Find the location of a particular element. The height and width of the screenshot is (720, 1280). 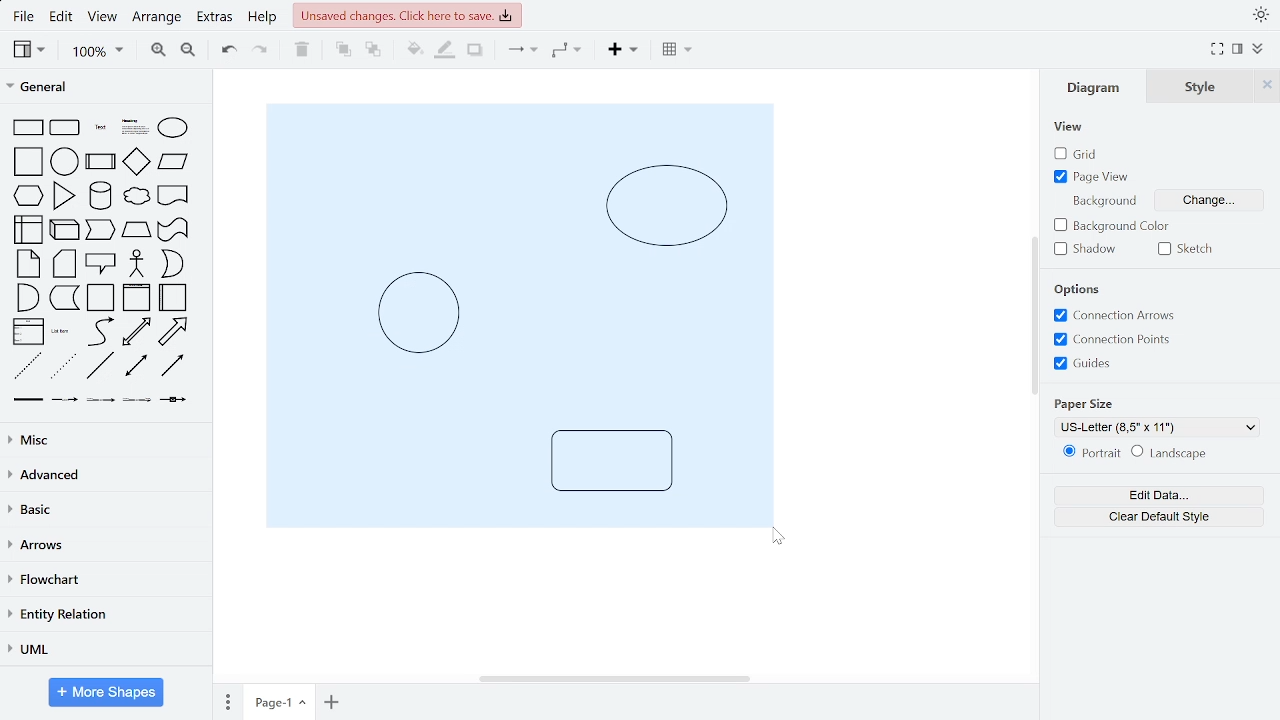

zoom in is located at coordinates (159, 51).